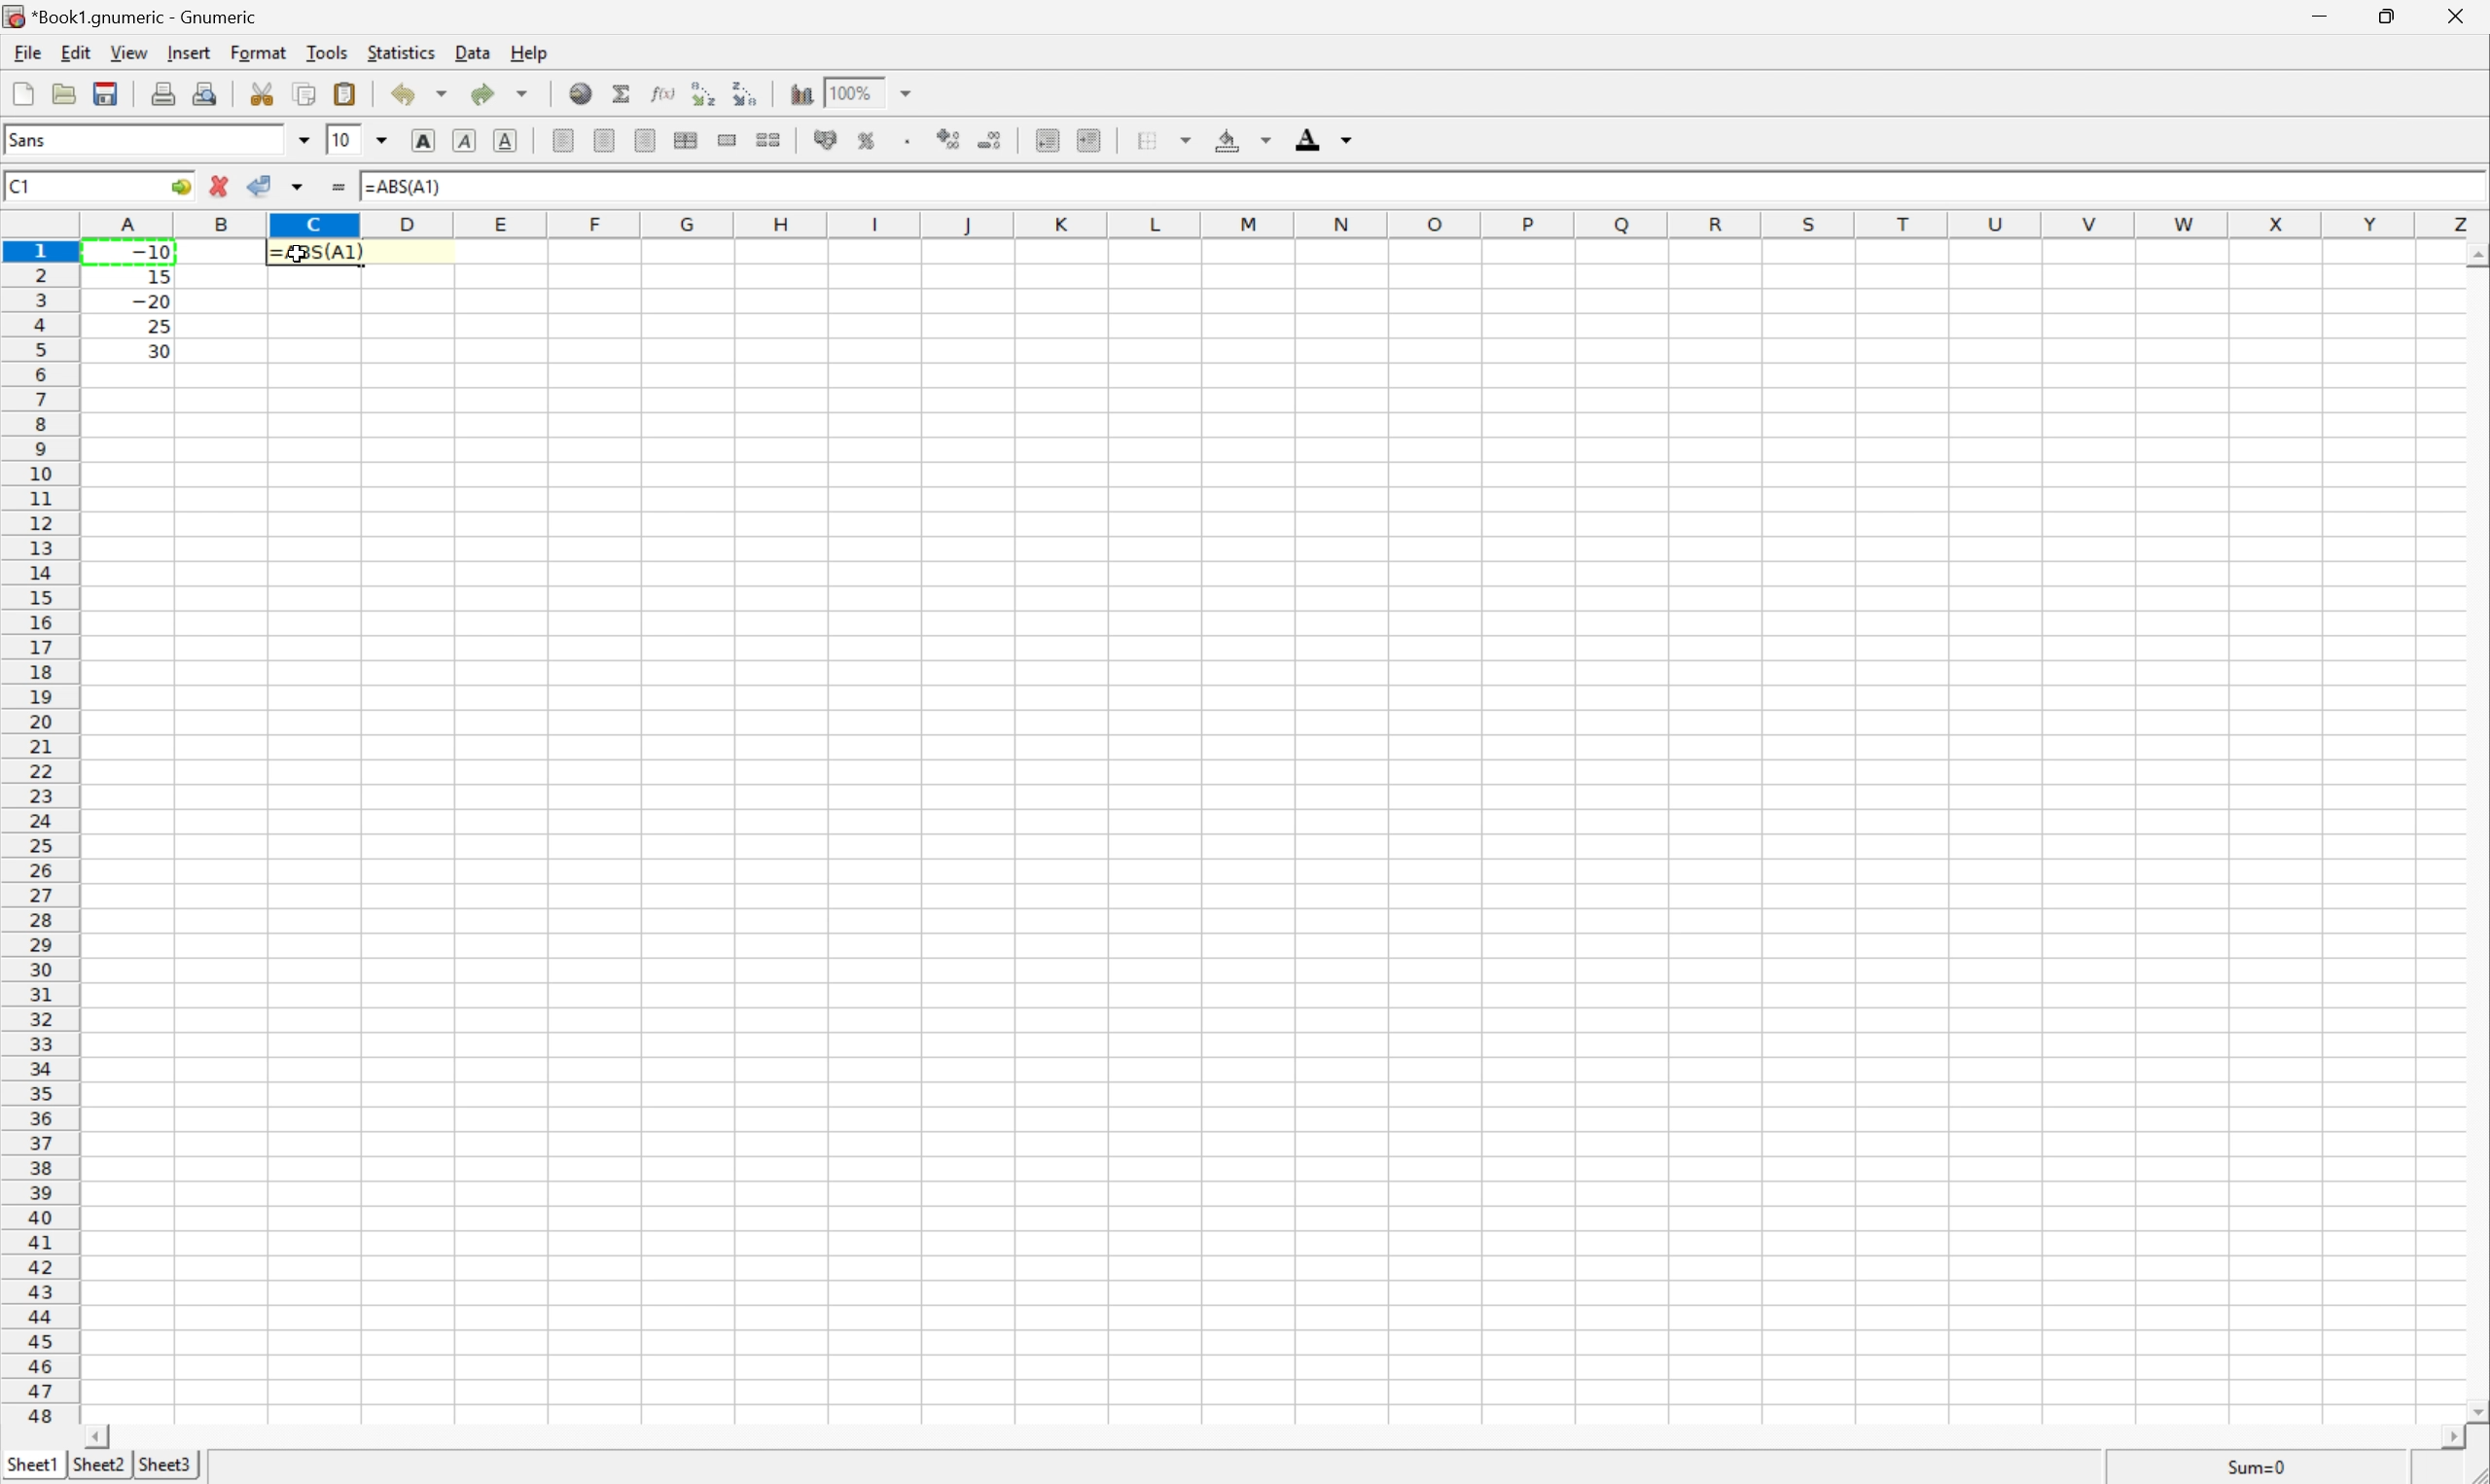 The height and width of the screenshot is (1484, 2490). What do you see at coordinates (23, 95) in the screenshot?
I see `File` at bounding box center [23, 95].